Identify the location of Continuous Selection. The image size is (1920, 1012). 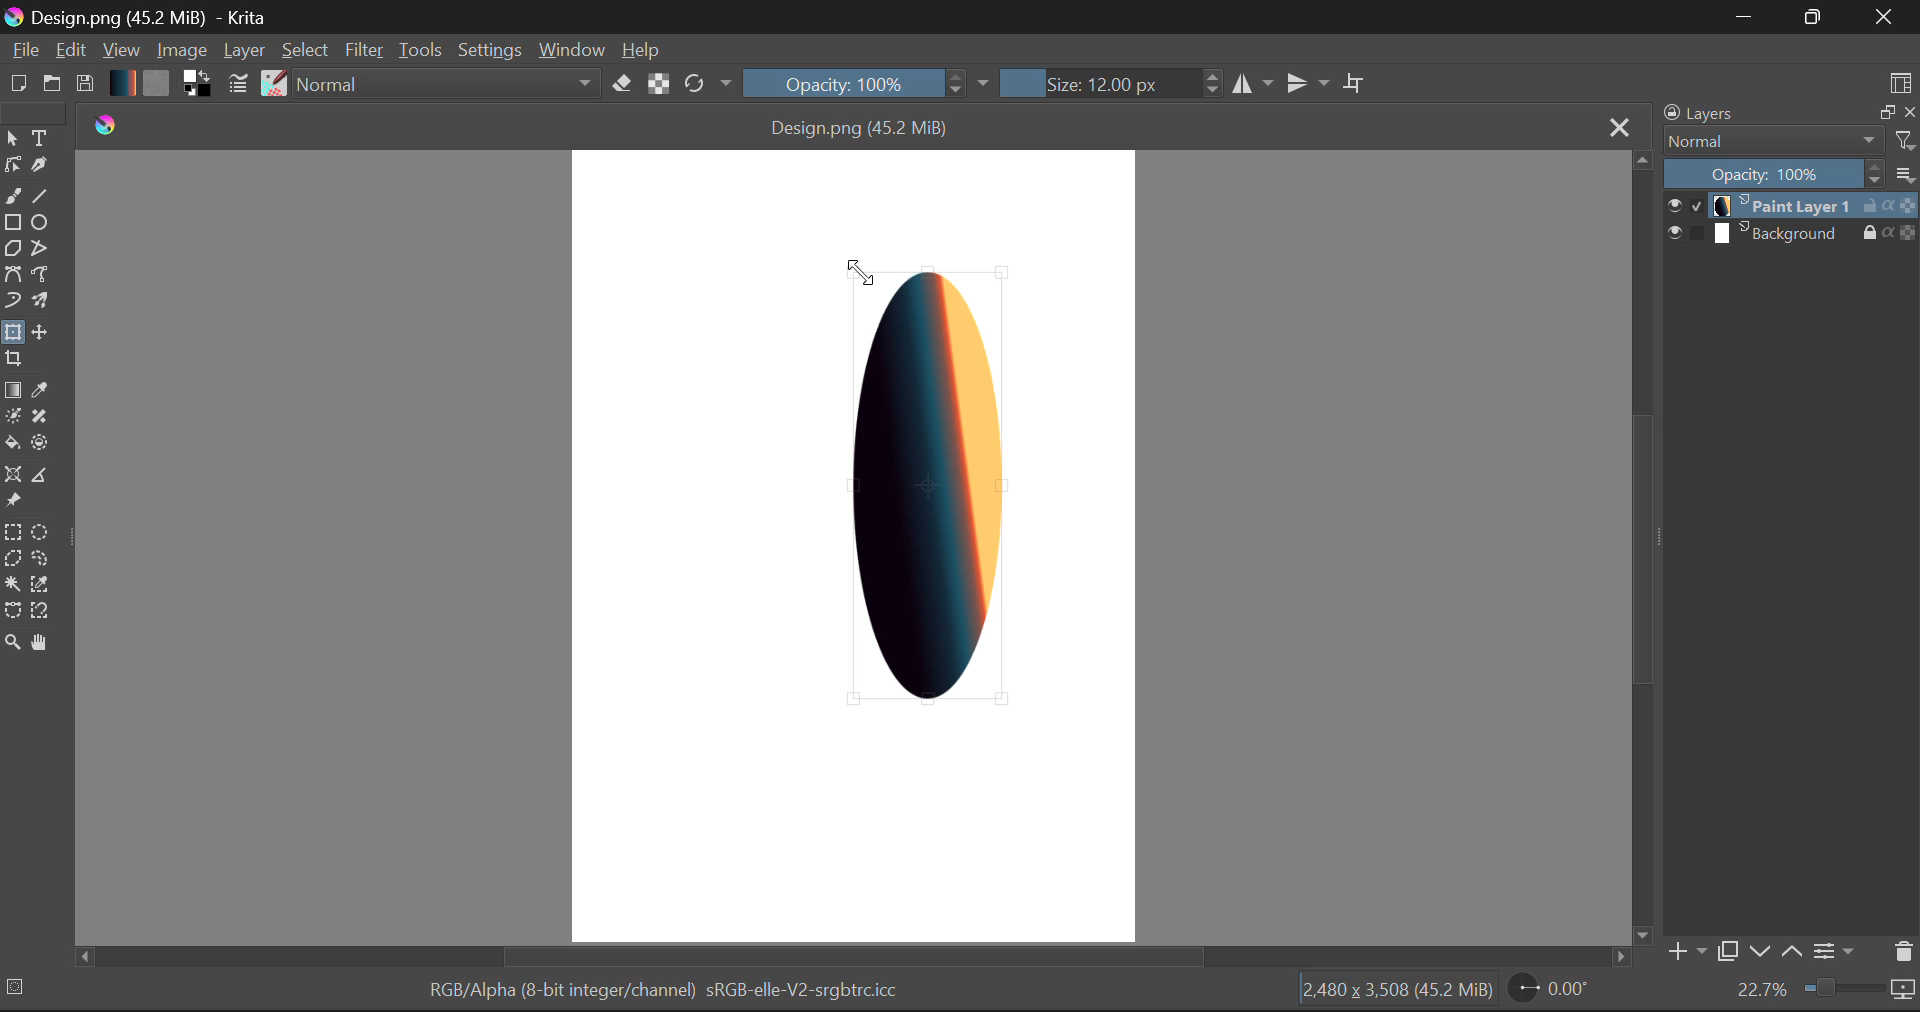
(12, 586).